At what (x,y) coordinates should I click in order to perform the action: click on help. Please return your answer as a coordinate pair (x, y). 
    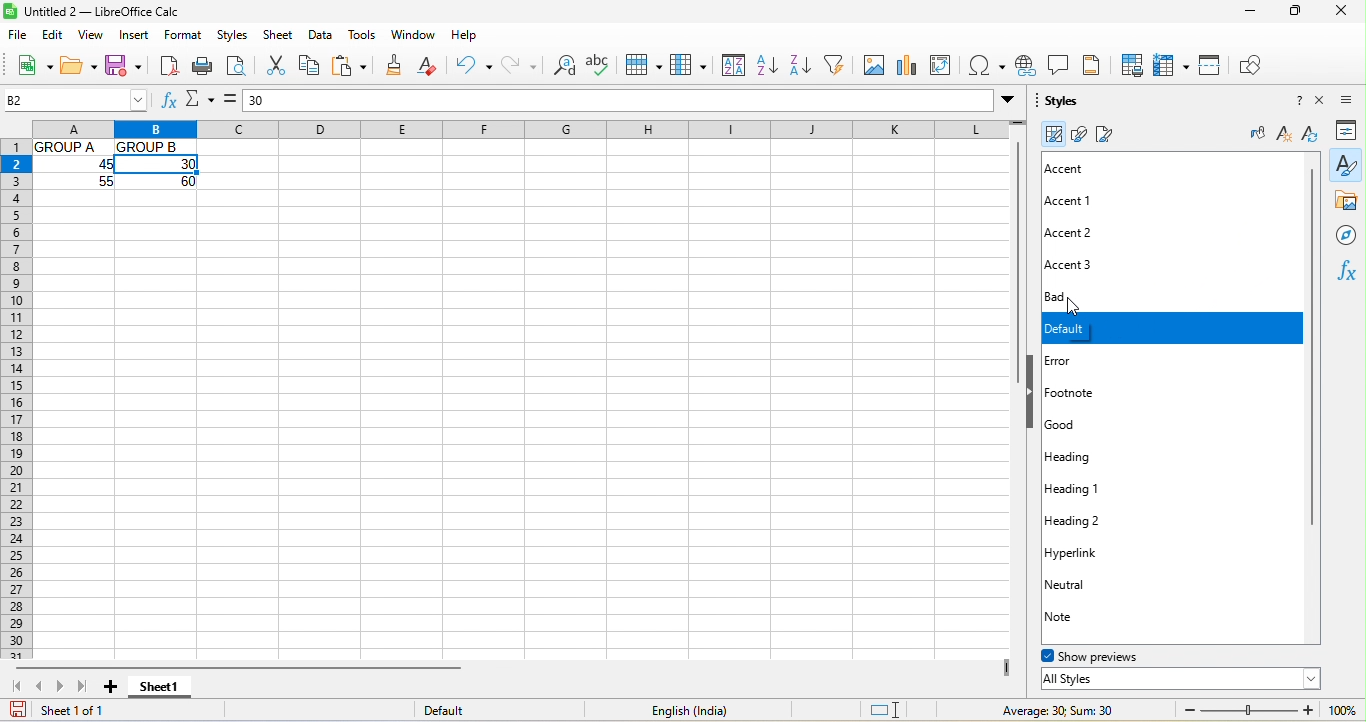
    Looking at the image, I should click on (465, 36).